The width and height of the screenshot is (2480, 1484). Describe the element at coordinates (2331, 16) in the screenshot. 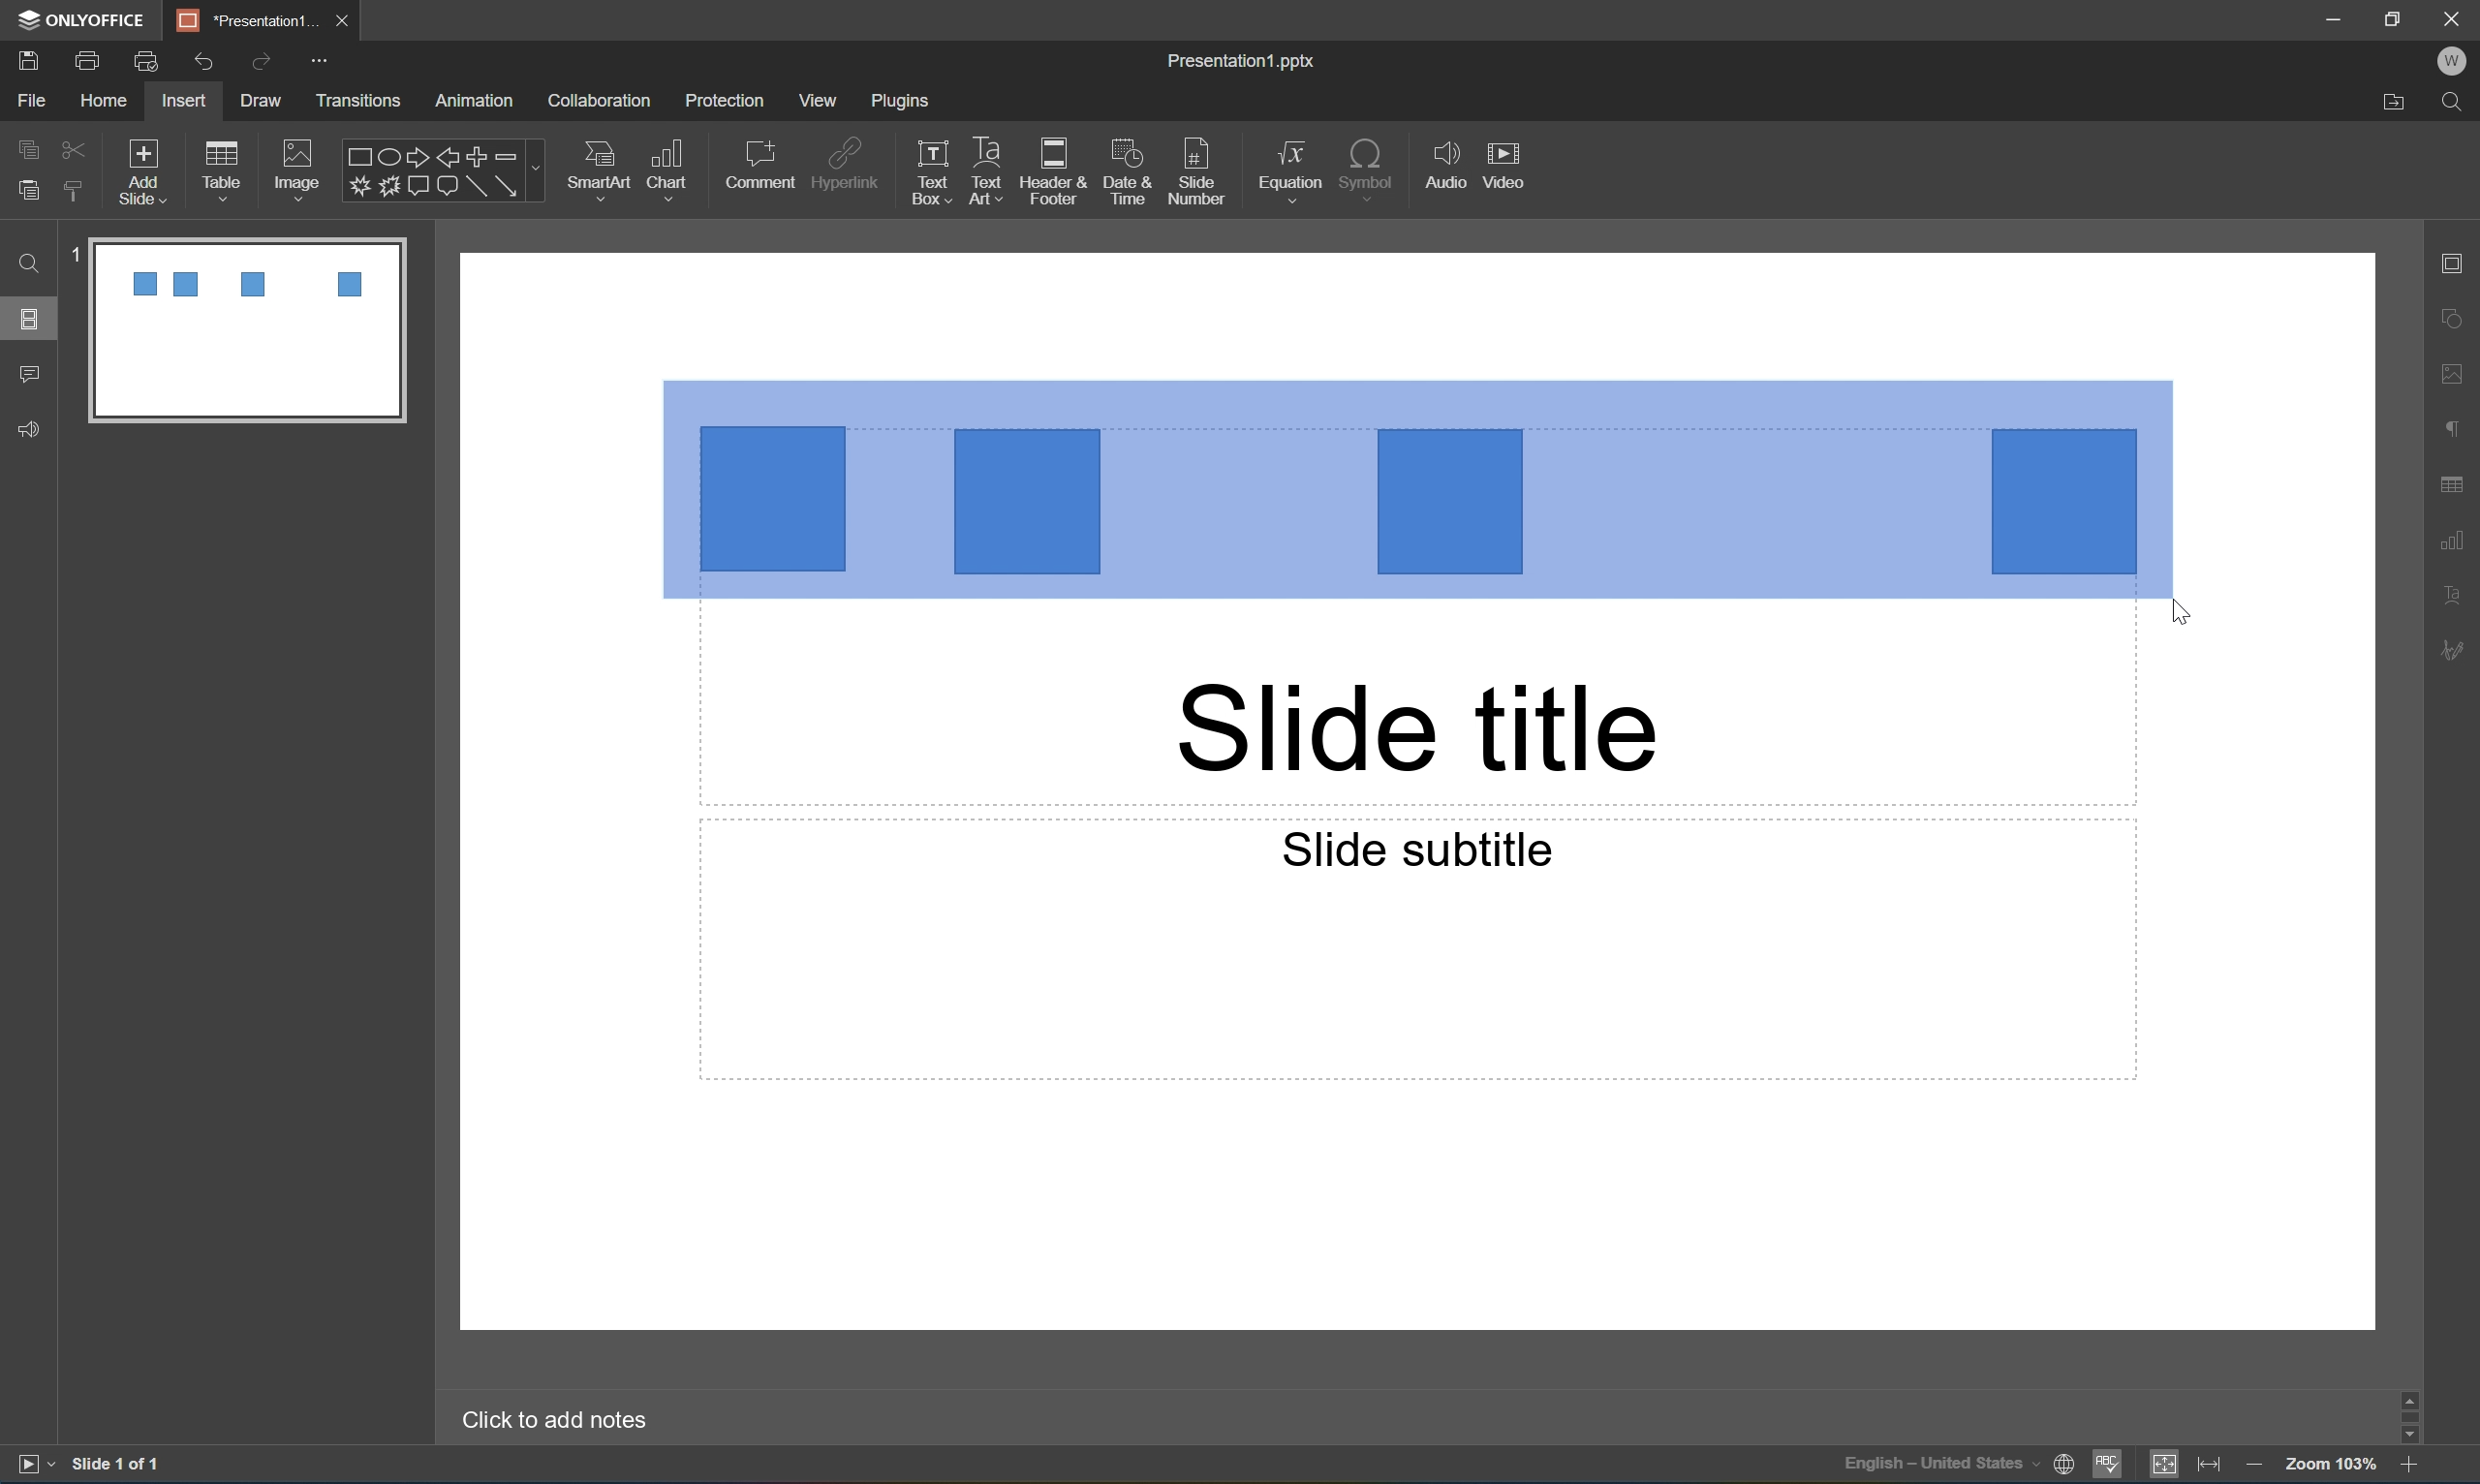

I see `minimize` at that location.